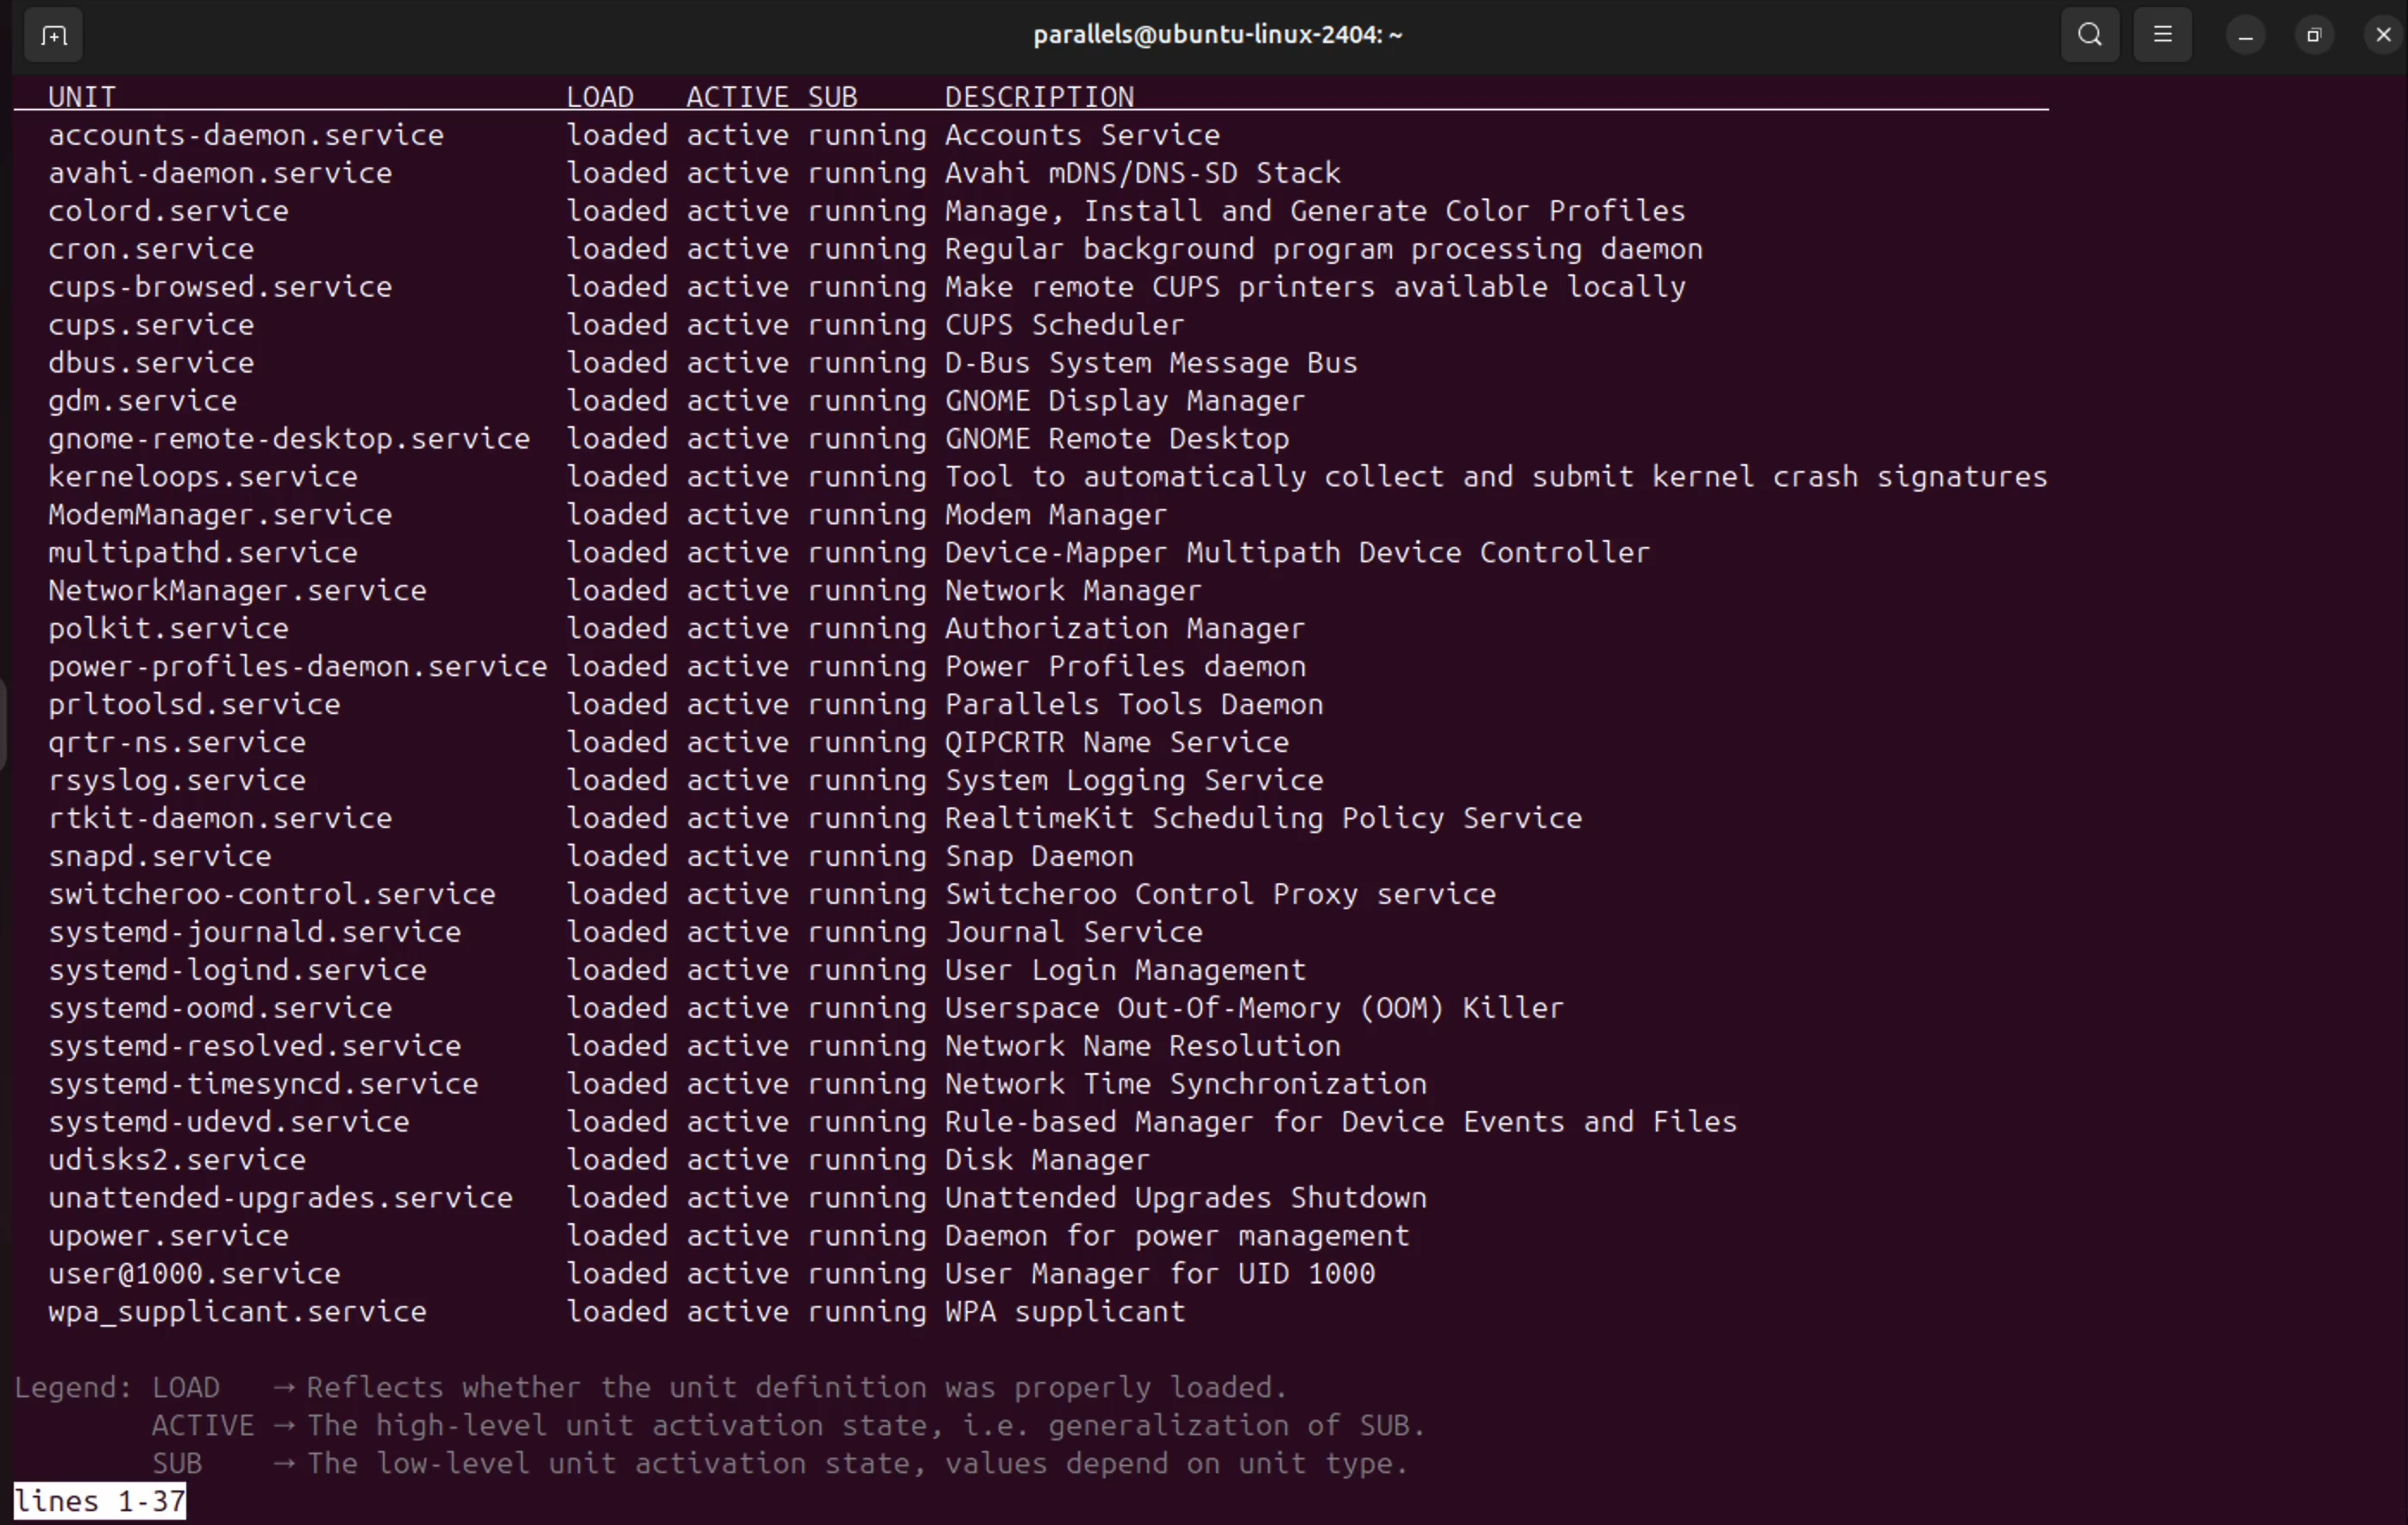 The width and height of the screenshot is (2408, 1525). I want to click on parallels username, so click(1206, 39).